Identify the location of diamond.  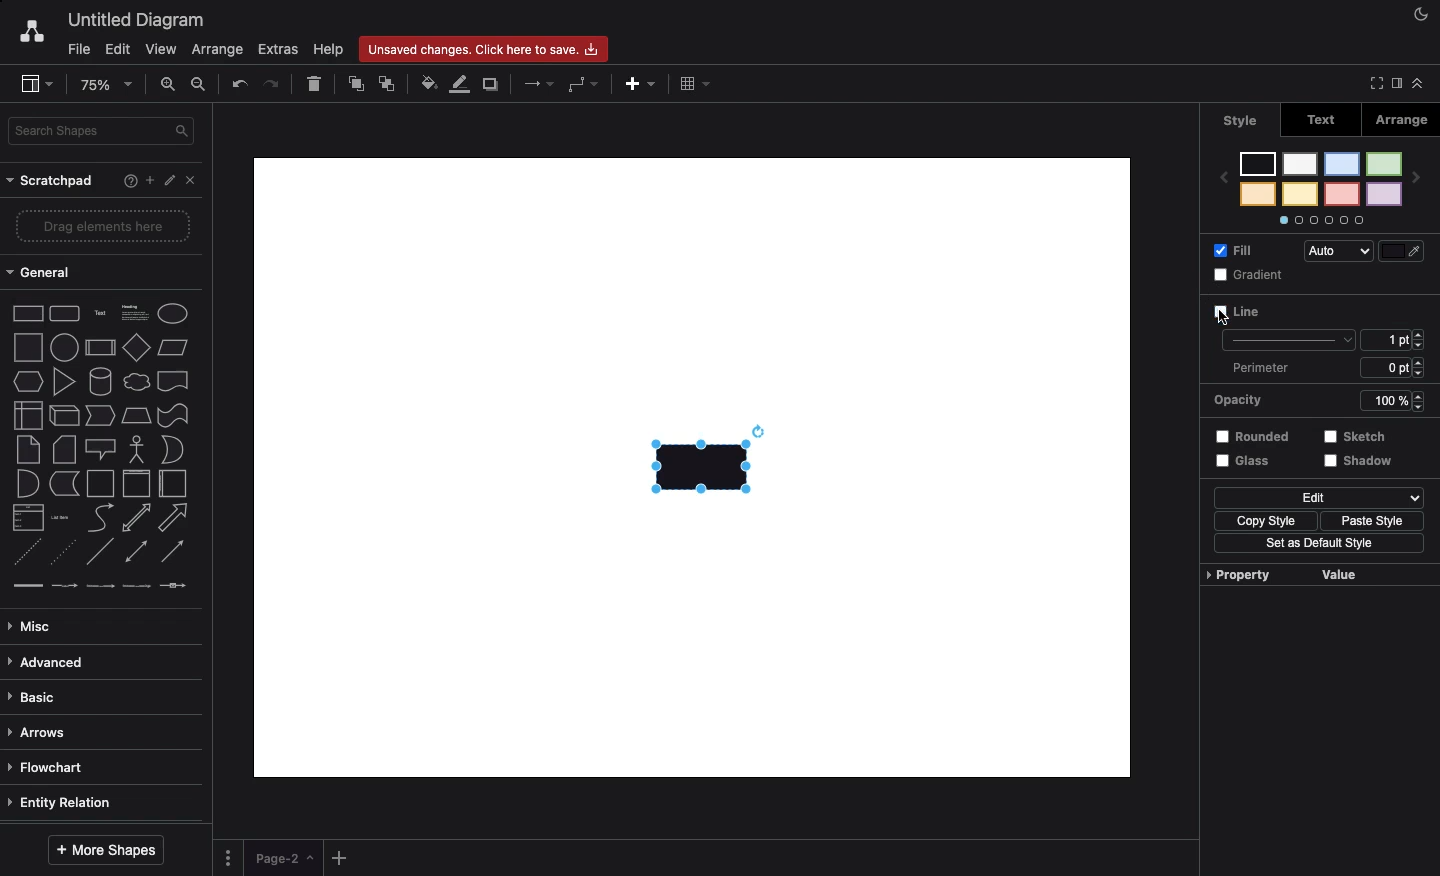
(135, 349).